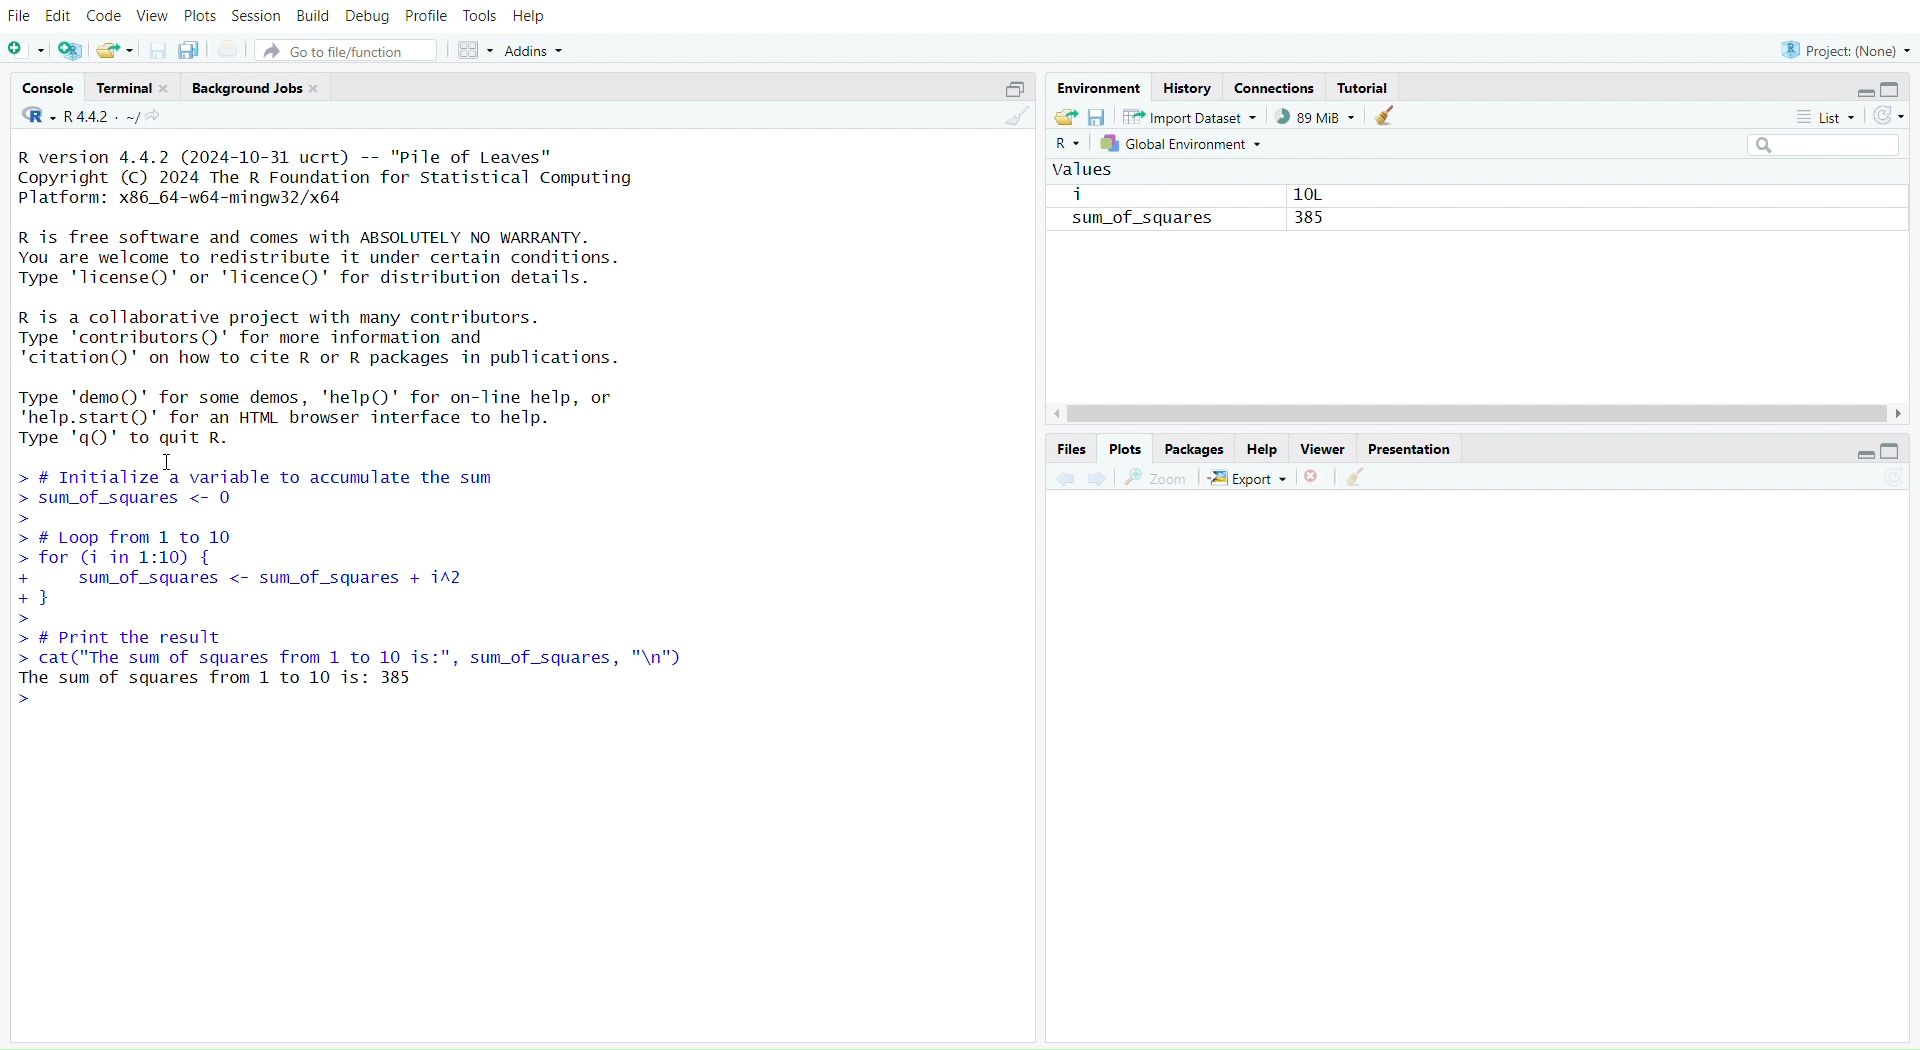 The width and height of the screenshot is (1920, 1050). I want to click on R version 4.4.2 (2024-10-31 ucrt) -- "Pile of Leaves"
Copyright (C) 2024 The R Foundation for Statistical Computing
Platform: x86_64-w64-mingw32/x64, so click(345, 179).